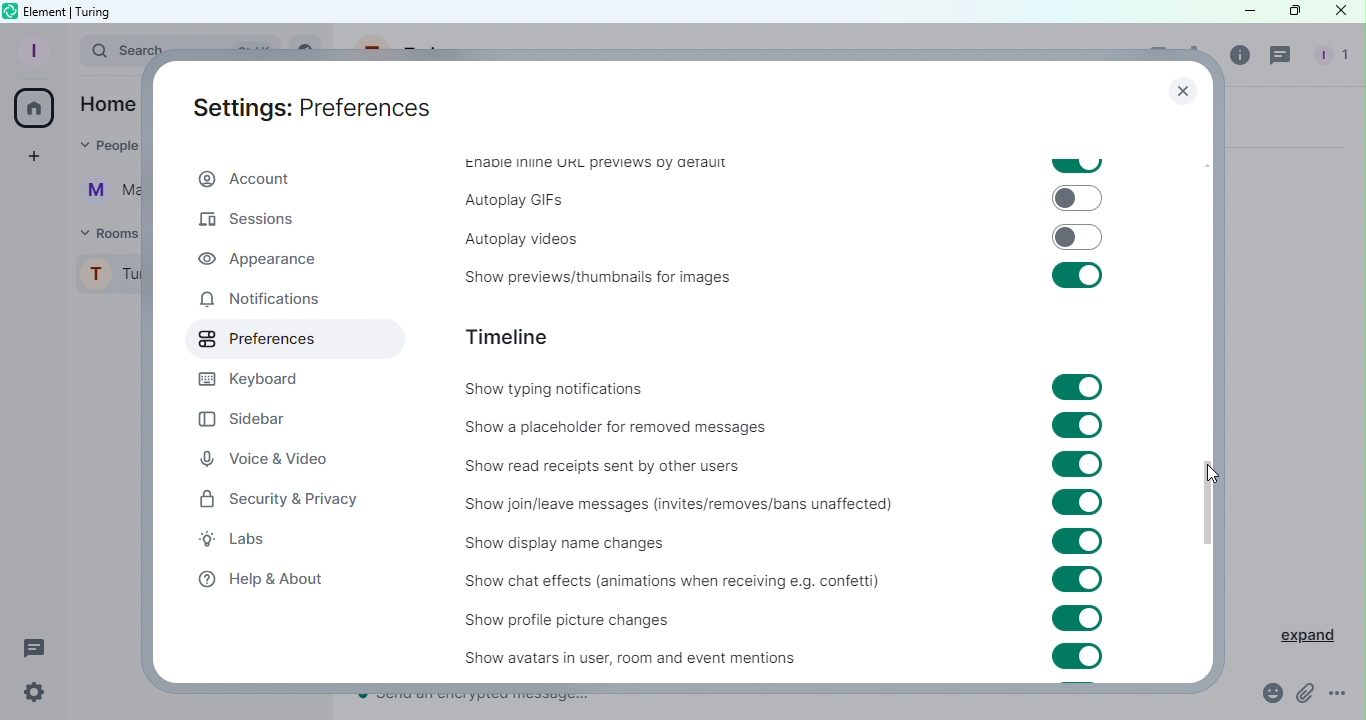  I want to click on Sessions, so click(257, 222).